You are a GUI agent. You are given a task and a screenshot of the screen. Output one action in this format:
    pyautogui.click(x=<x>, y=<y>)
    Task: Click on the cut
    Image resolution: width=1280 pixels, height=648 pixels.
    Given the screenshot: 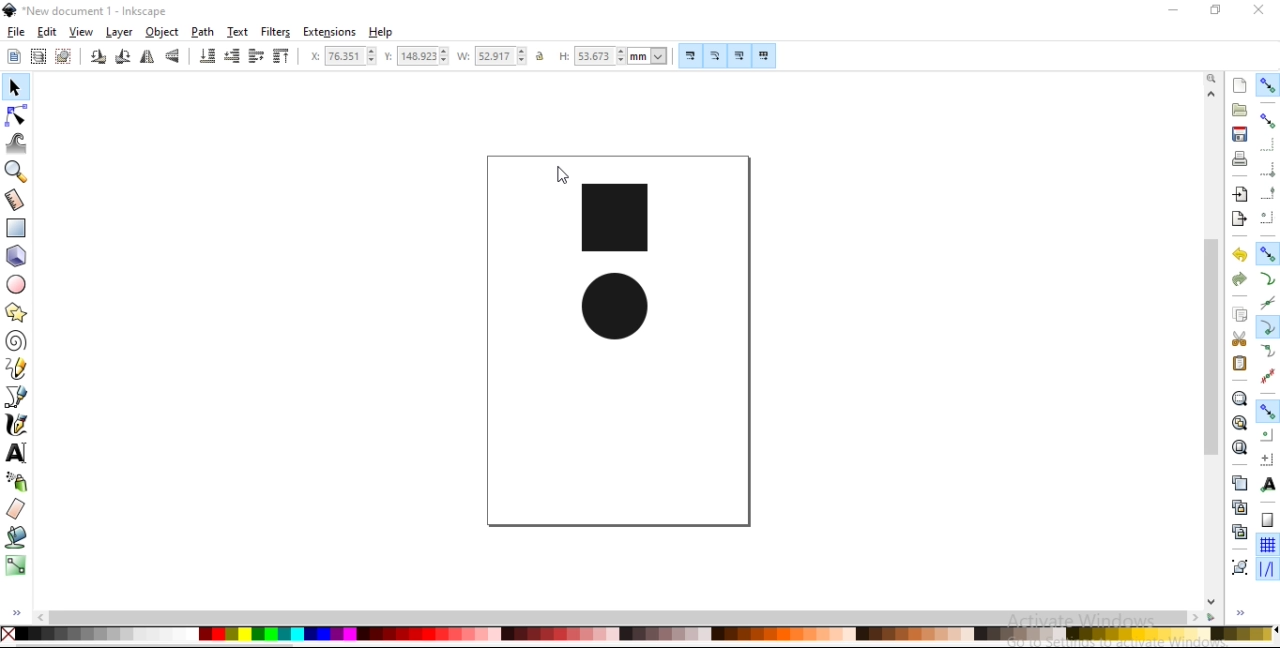 What is the action you would take?
    pyautogui.click(x=1239, y=339)
    